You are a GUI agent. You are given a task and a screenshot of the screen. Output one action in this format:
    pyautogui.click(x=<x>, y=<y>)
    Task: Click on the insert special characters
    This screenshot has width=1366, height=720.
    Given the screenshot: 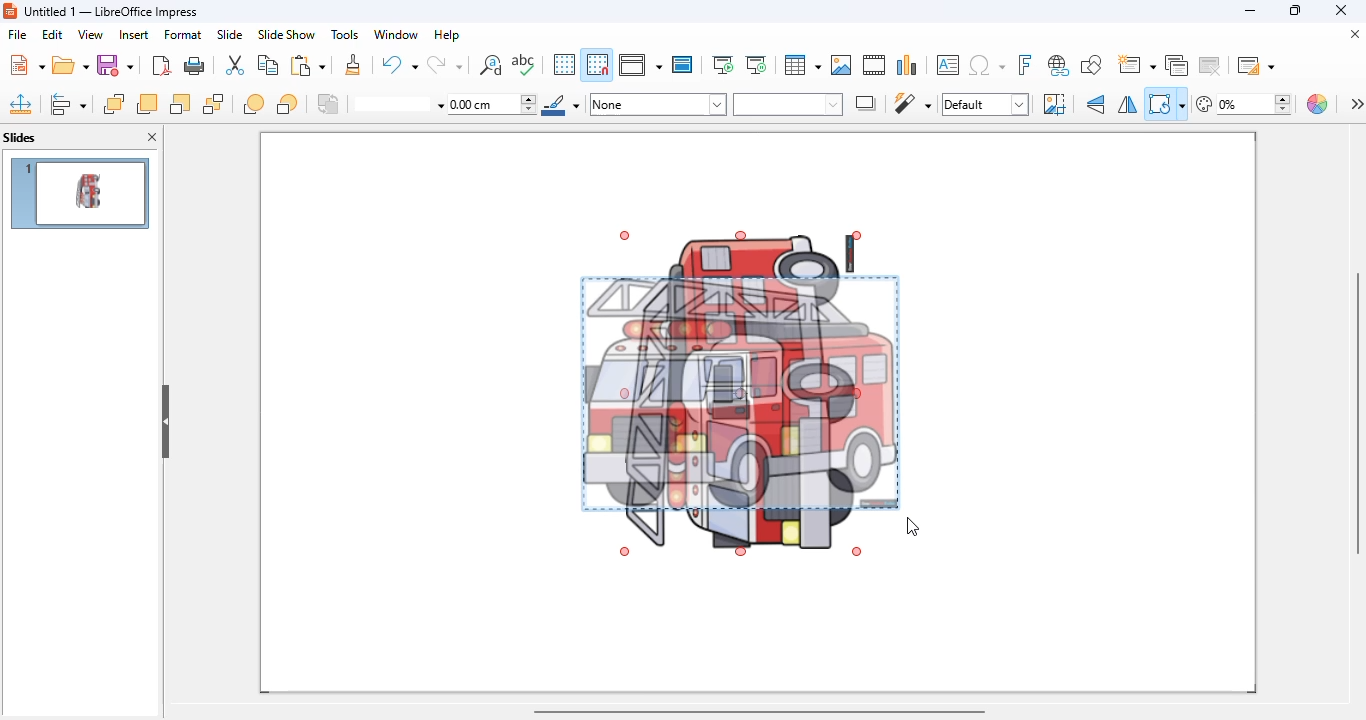 What is the action you would take?
    pyautogui.click(x=987, y=65)
    